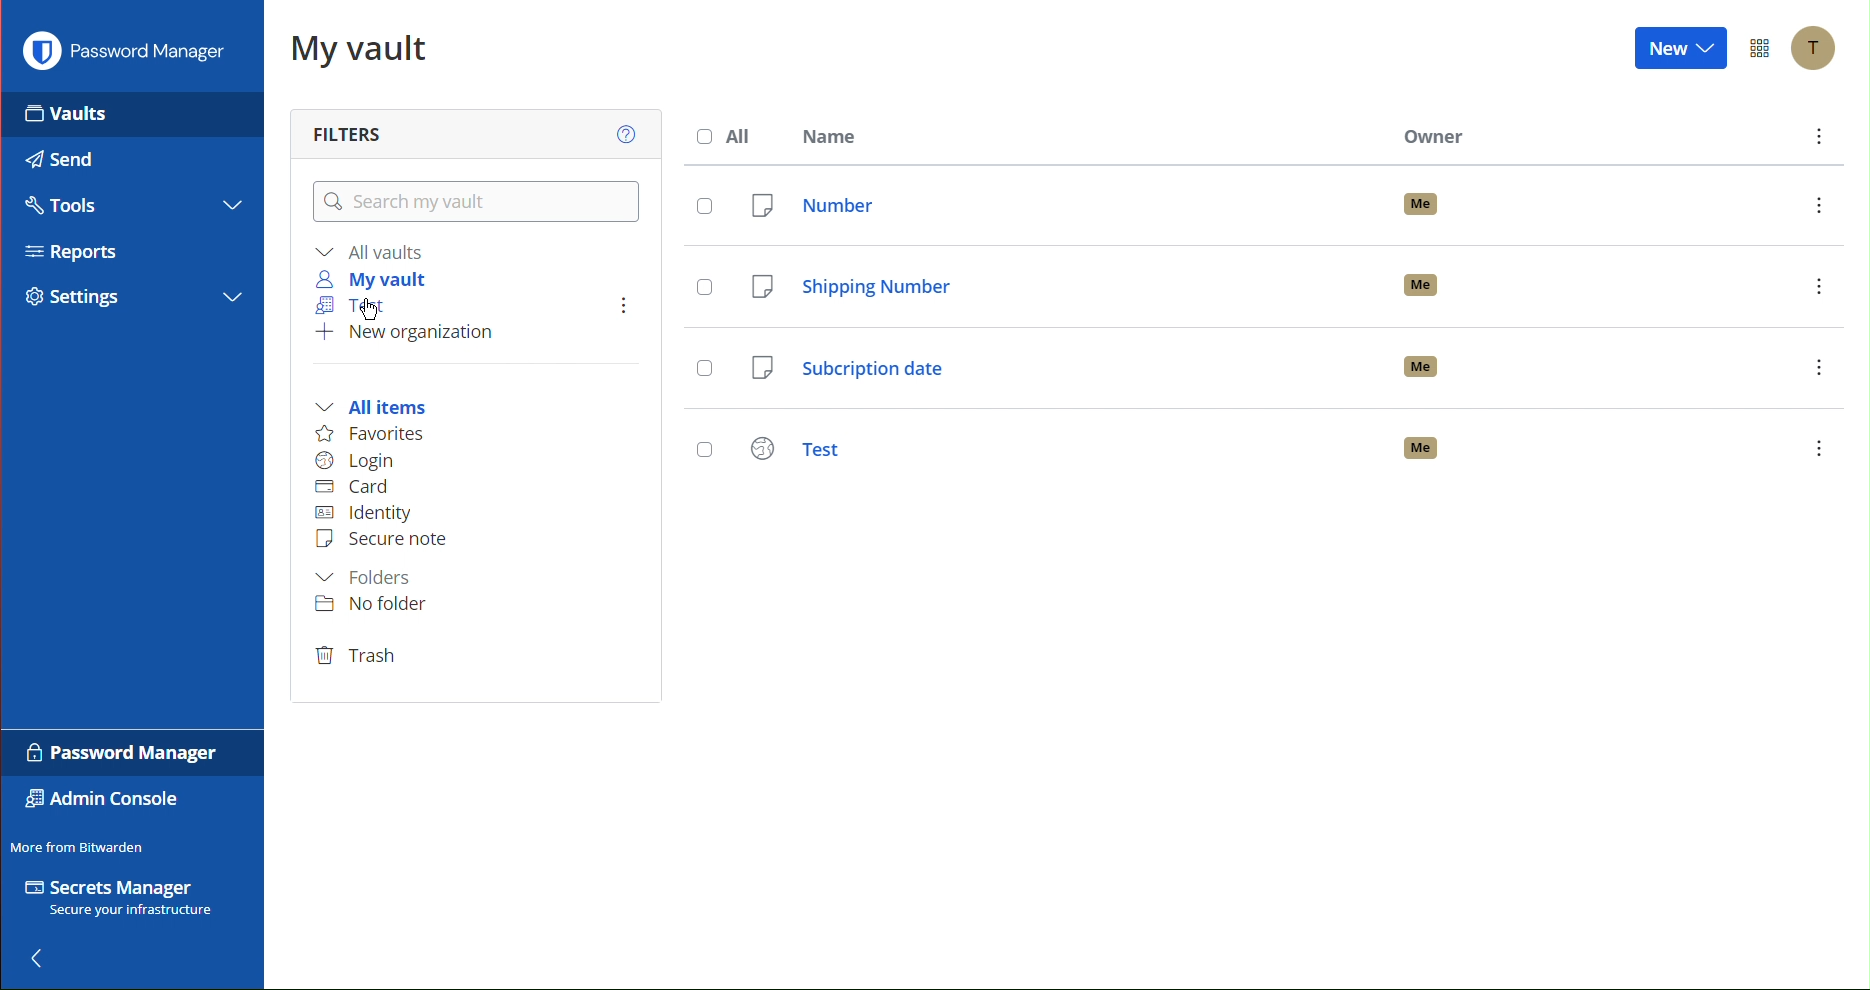 The height and width of the screenshot is (990, 1870). What do you see at coordinates (362, 44) in the screenshot?
I see `My vault` at bounding box center [362, 44].